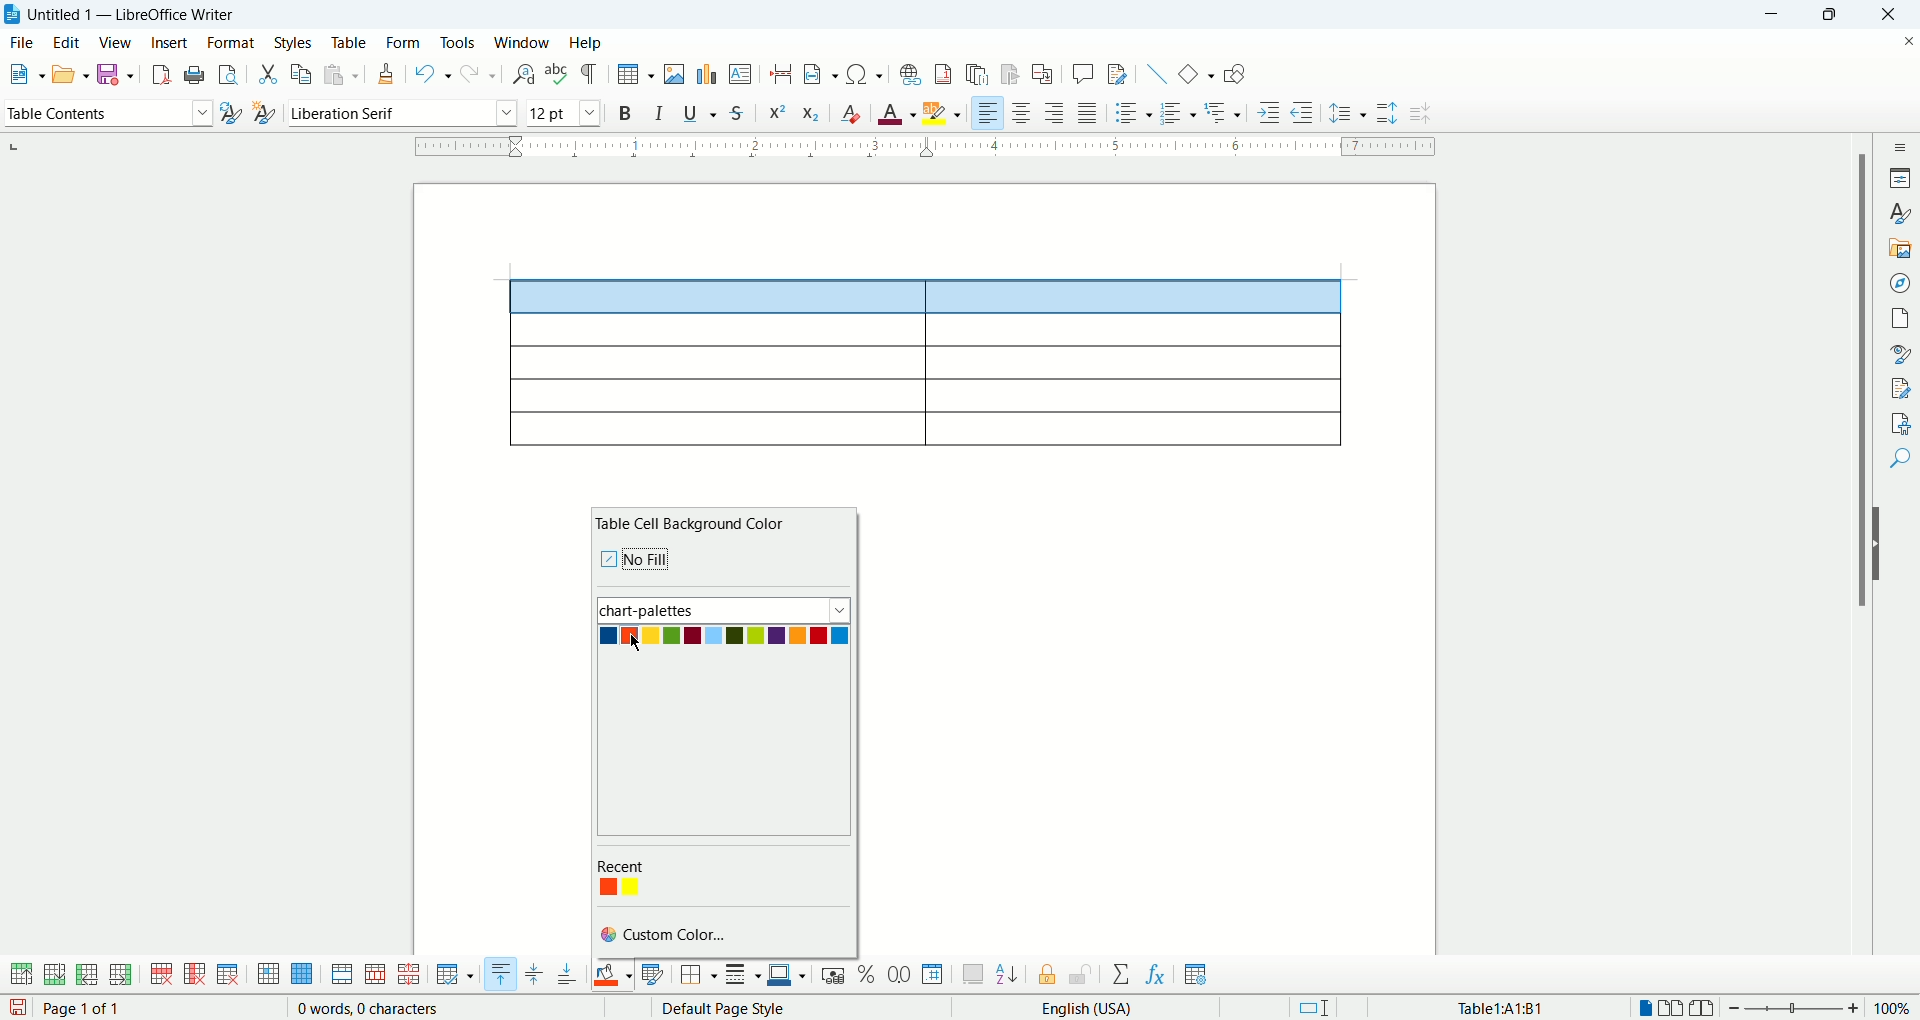  I want to click on redo, so click(480, 72).